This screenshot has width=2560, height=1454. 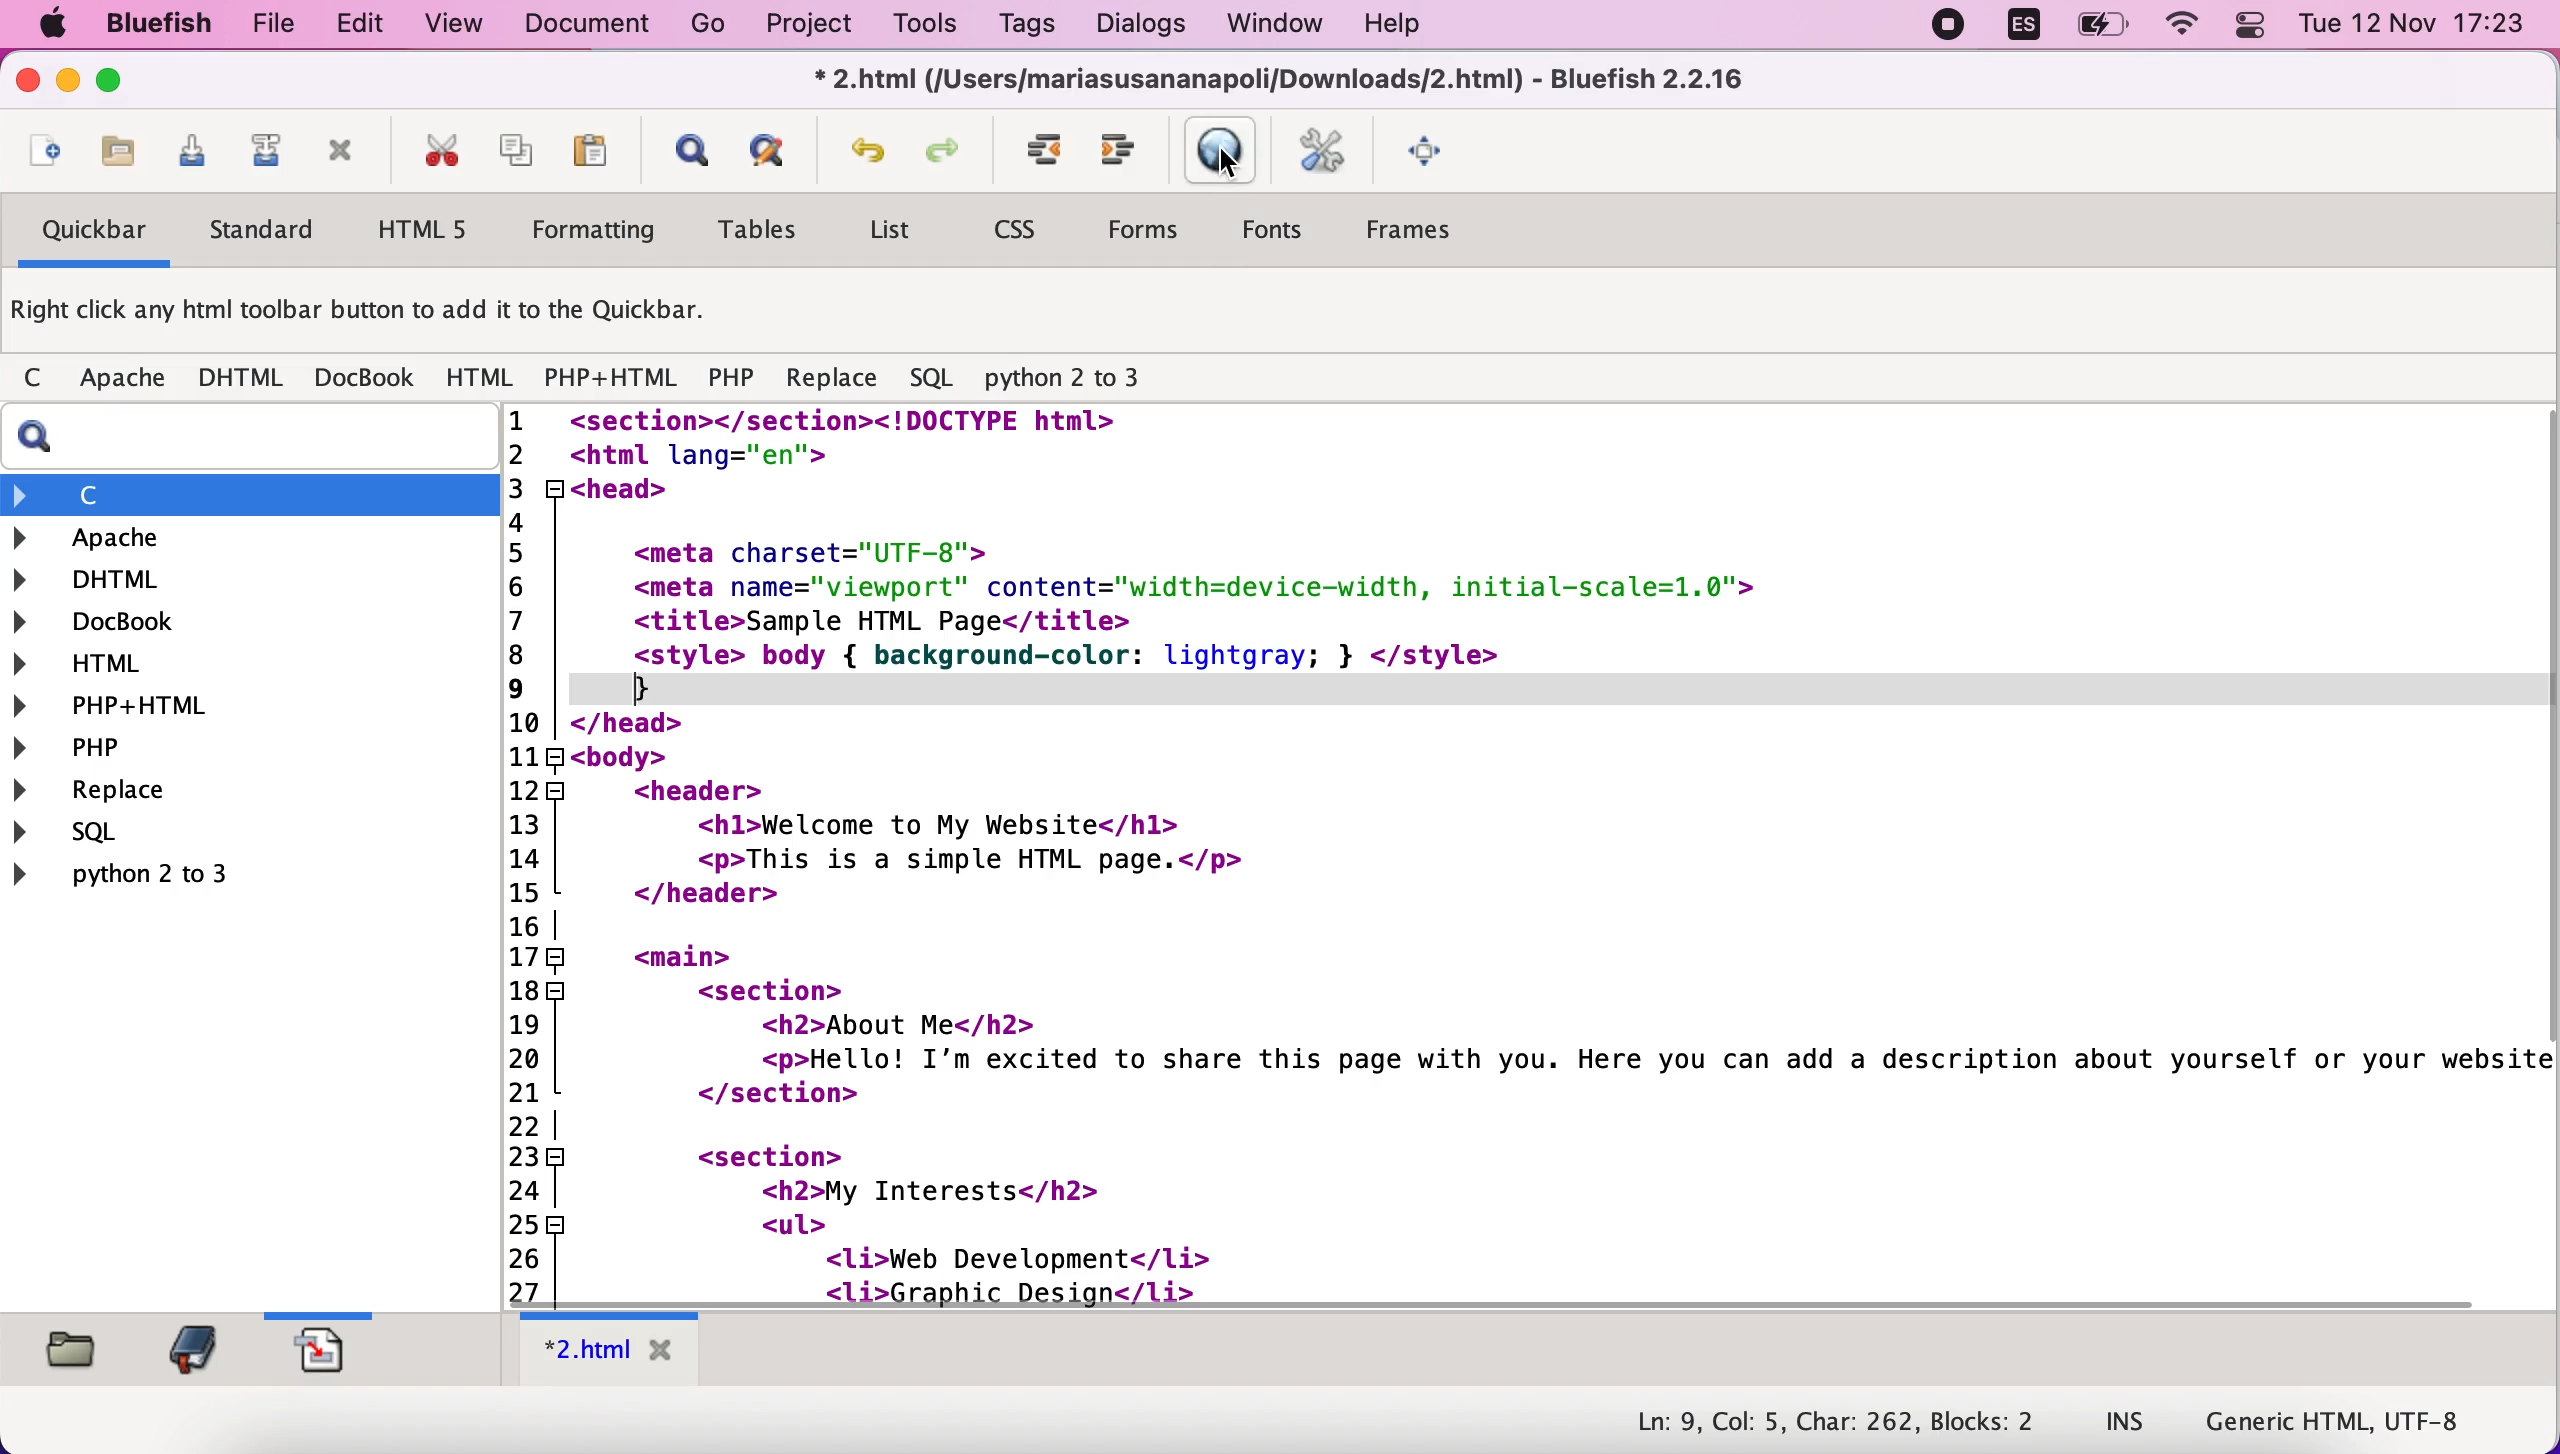 What do you see at coordinates (1294, 226) in the screenshot?
I see `fonts` at bounding box center [1294, 226].